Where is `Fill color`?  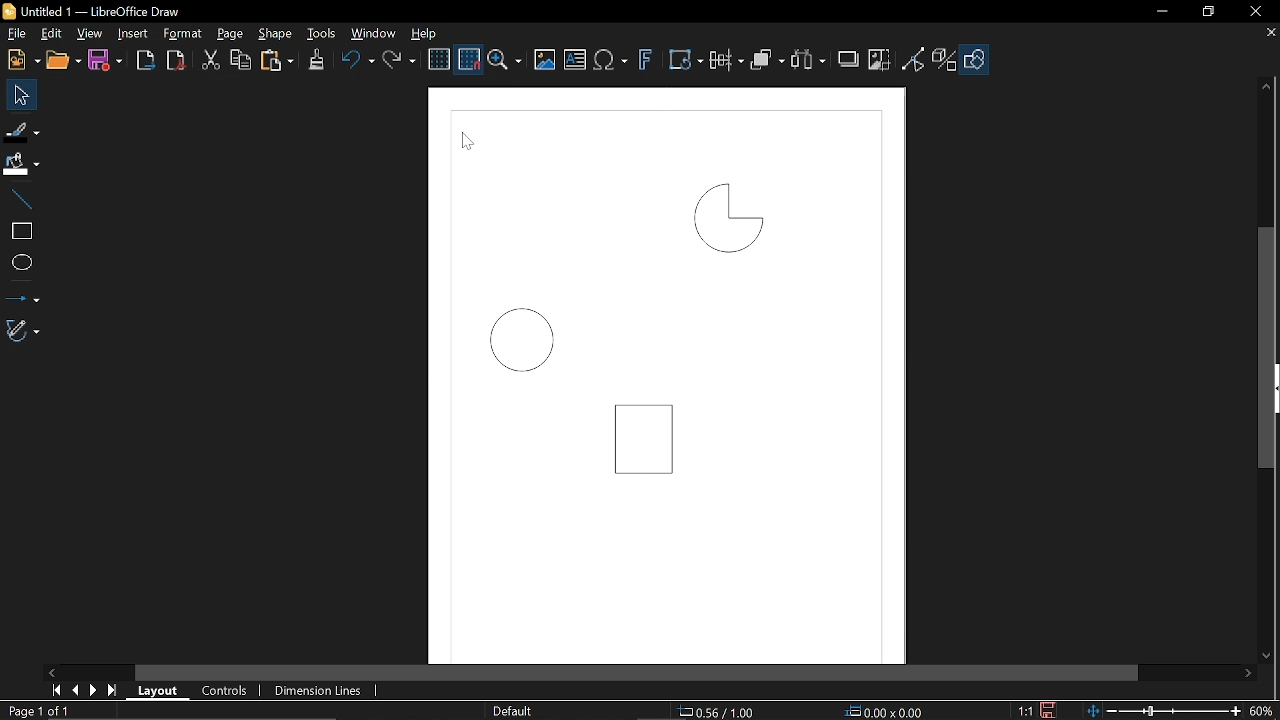 Fill color is located at coordinates (21, 163).